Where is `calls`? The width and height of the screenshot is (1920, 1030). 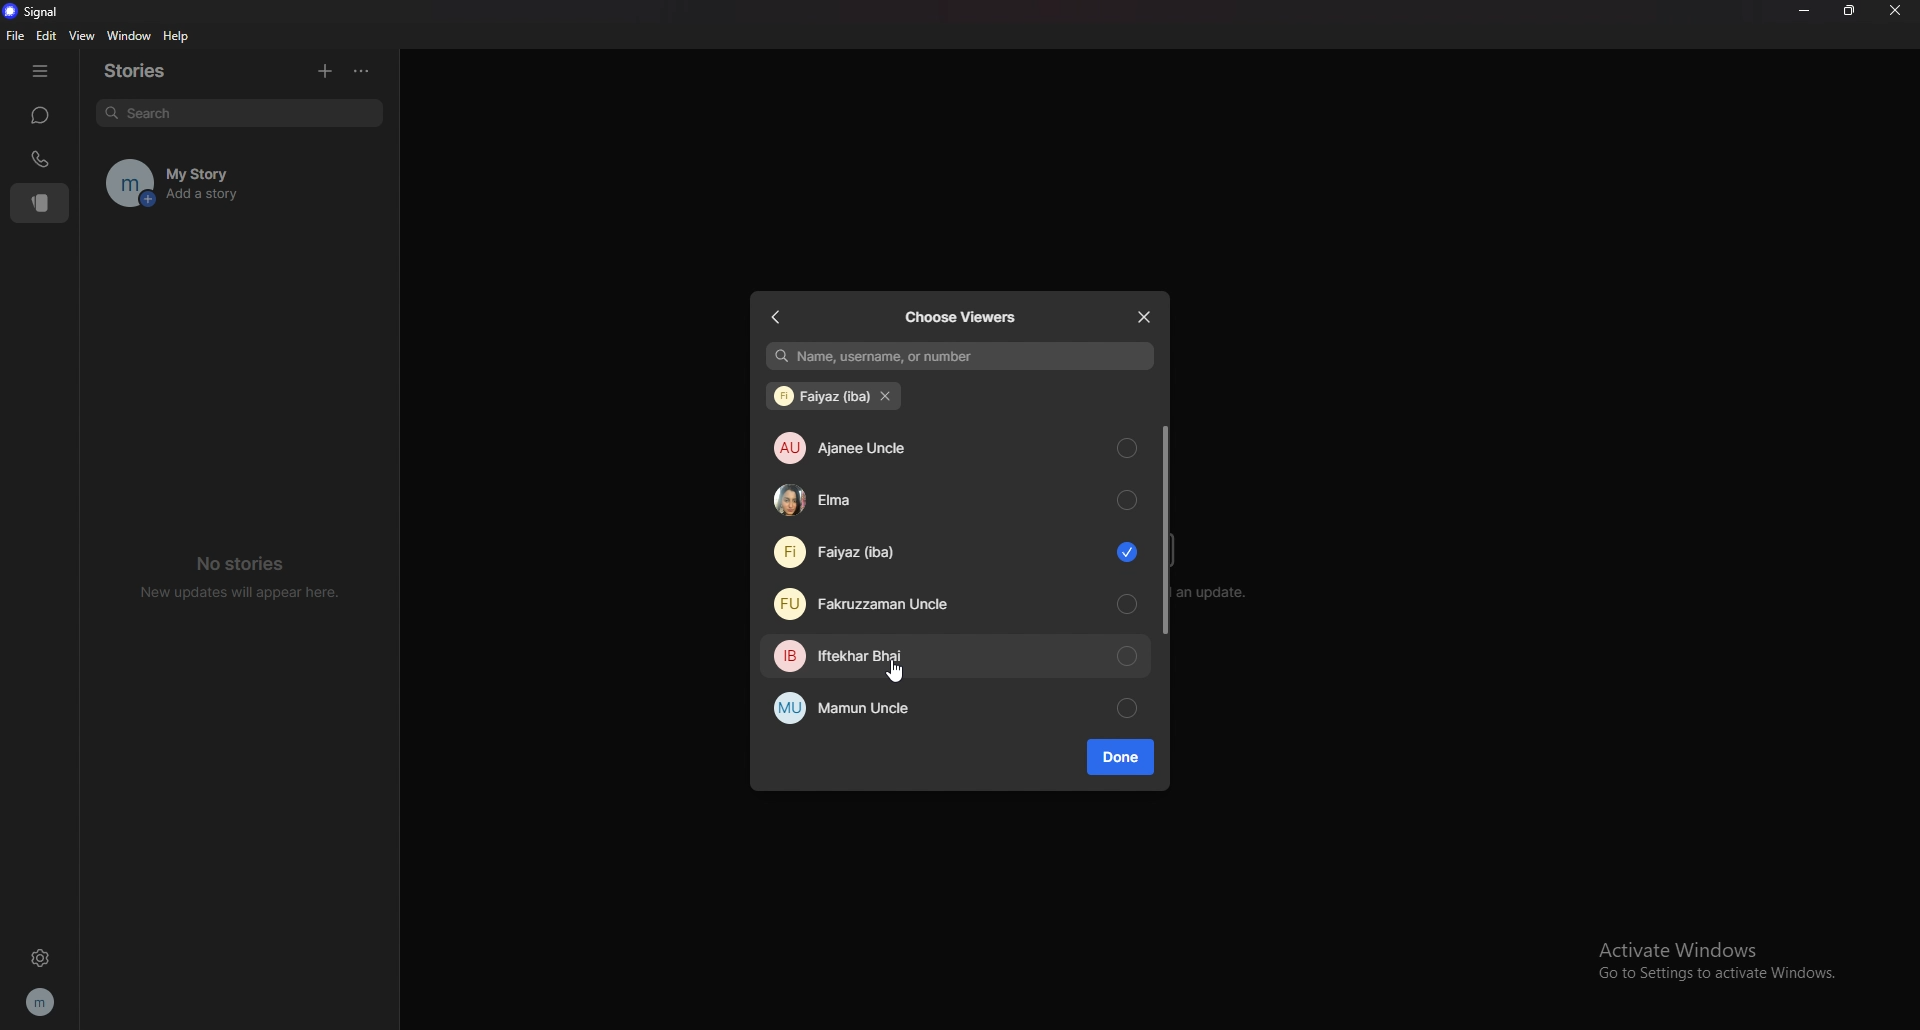
calls is located at coordinates (39, 159).